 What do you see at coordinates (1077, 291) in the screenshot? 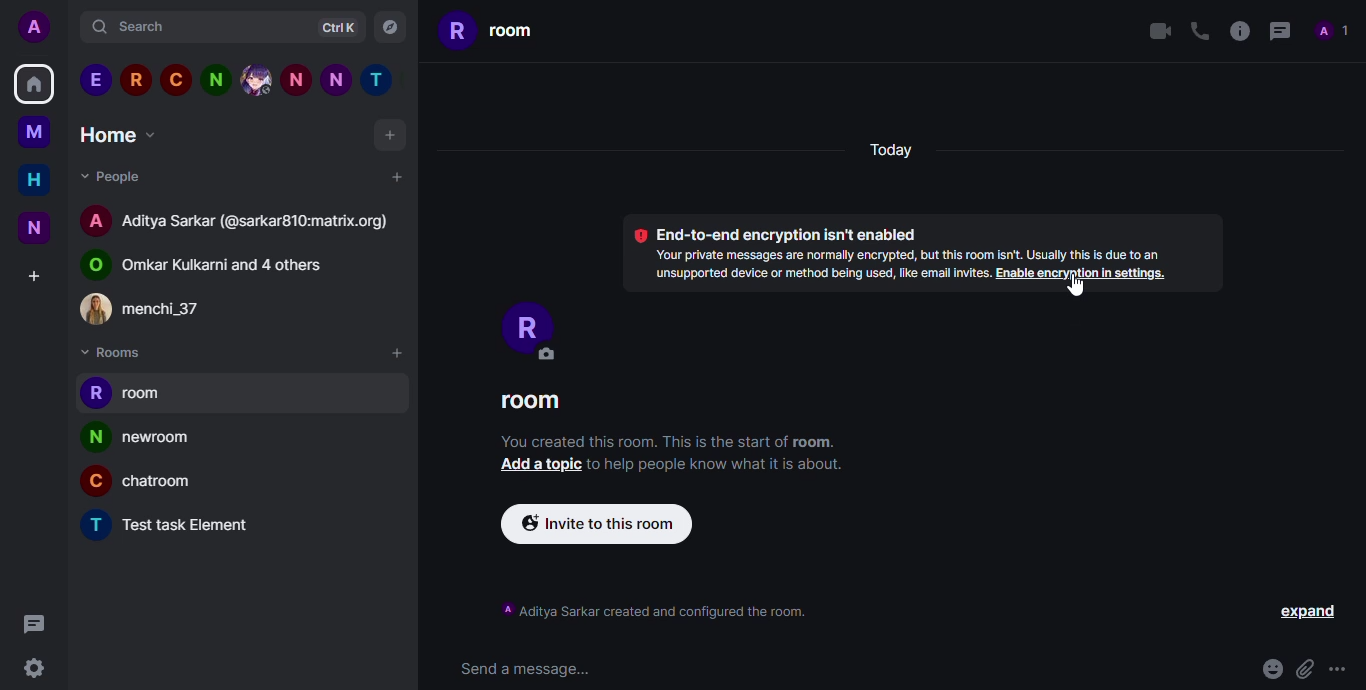
I see `Cursor` at bounding box center [1077, 291].